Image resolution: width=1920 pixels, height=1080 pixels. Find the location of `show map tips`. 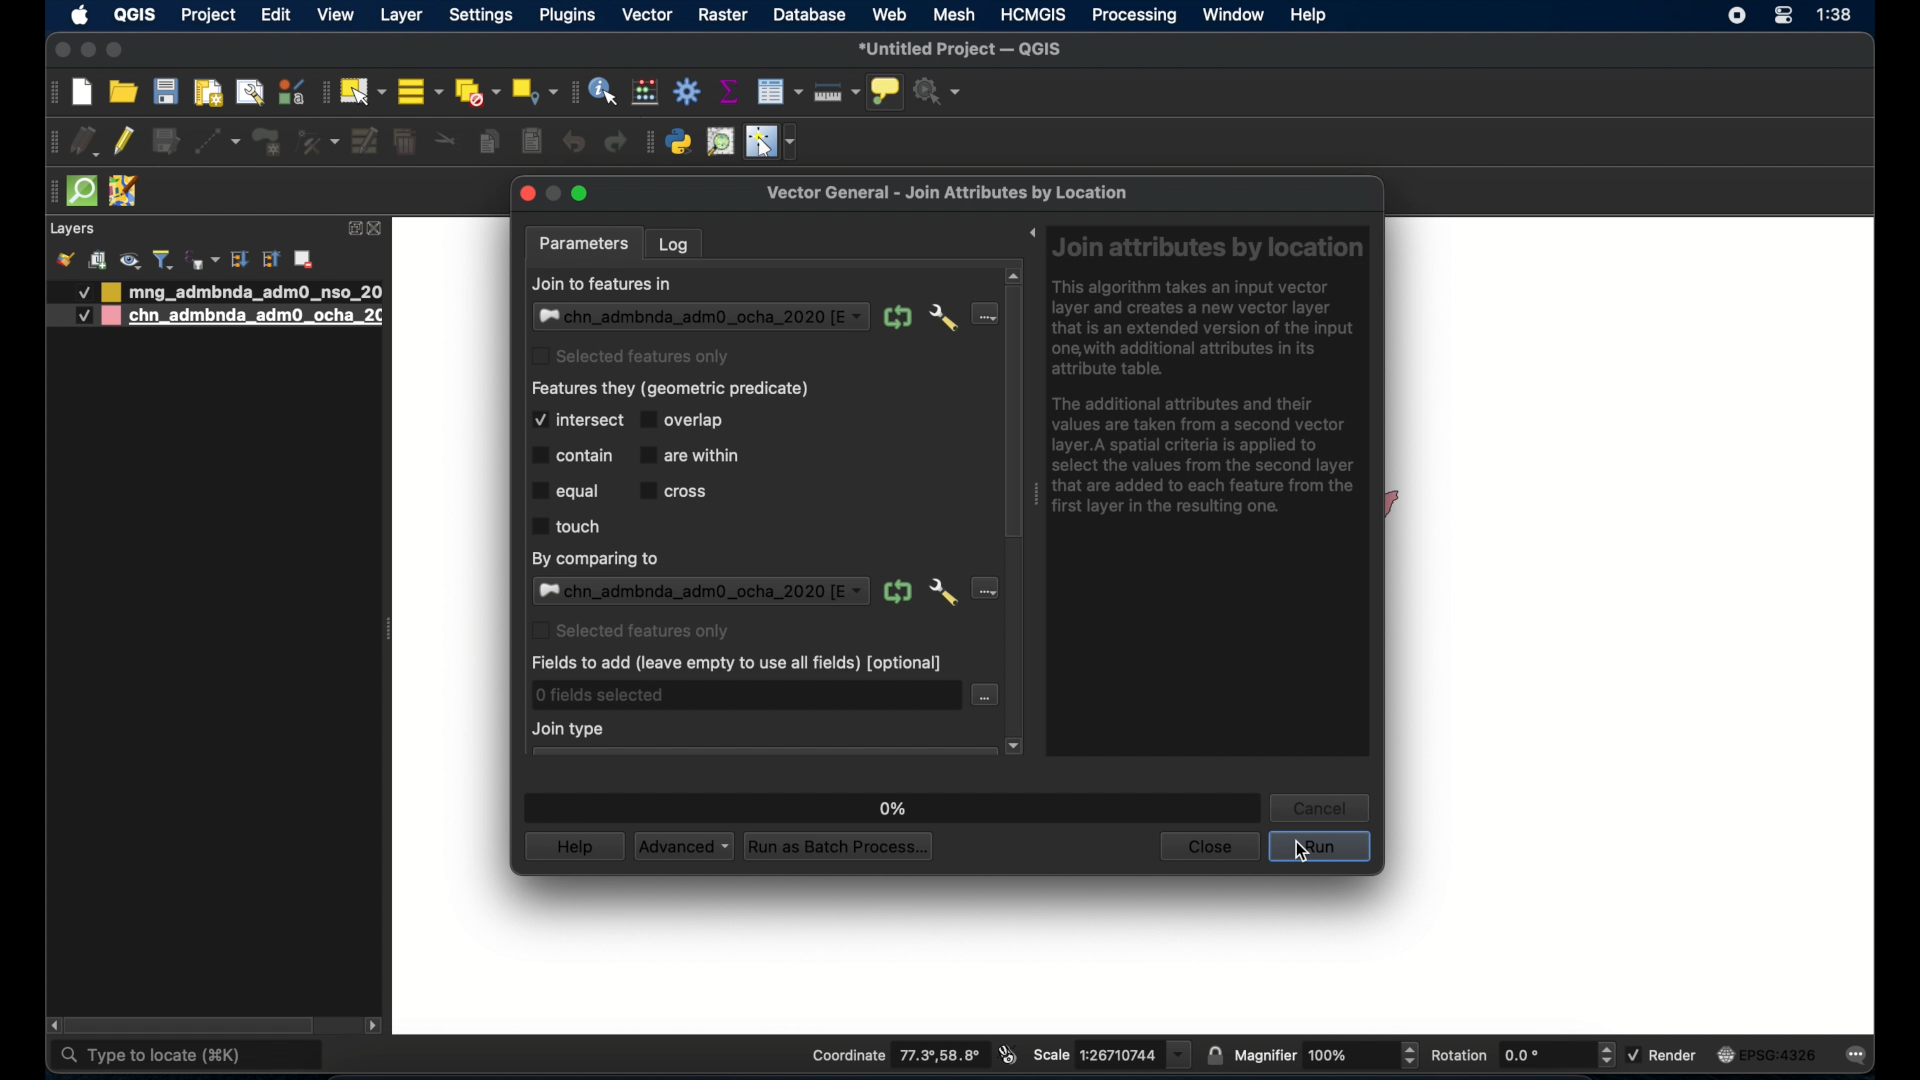

show map tips is located at coordinates (885, 91).